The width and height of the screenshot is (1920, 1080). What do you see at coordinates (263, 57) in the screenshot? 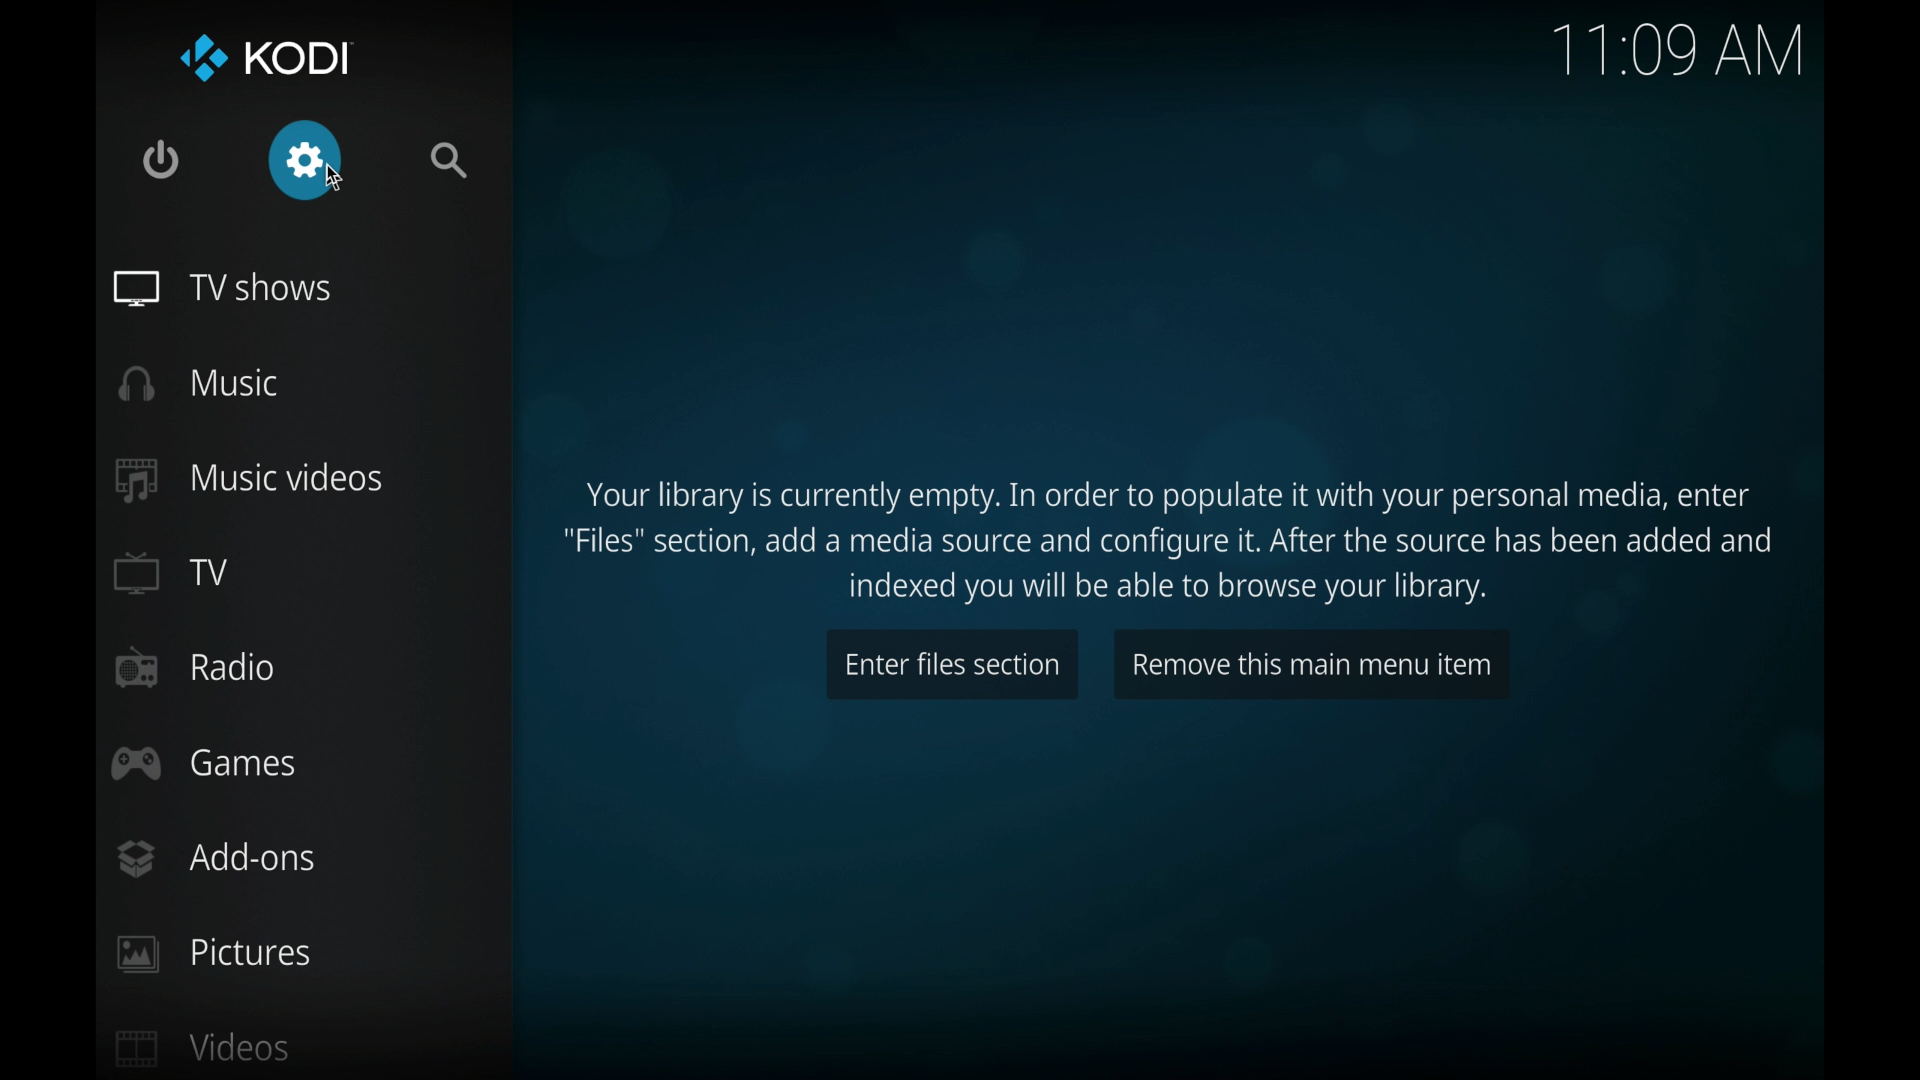
I see `kodi` at bounding box center [263, 57].